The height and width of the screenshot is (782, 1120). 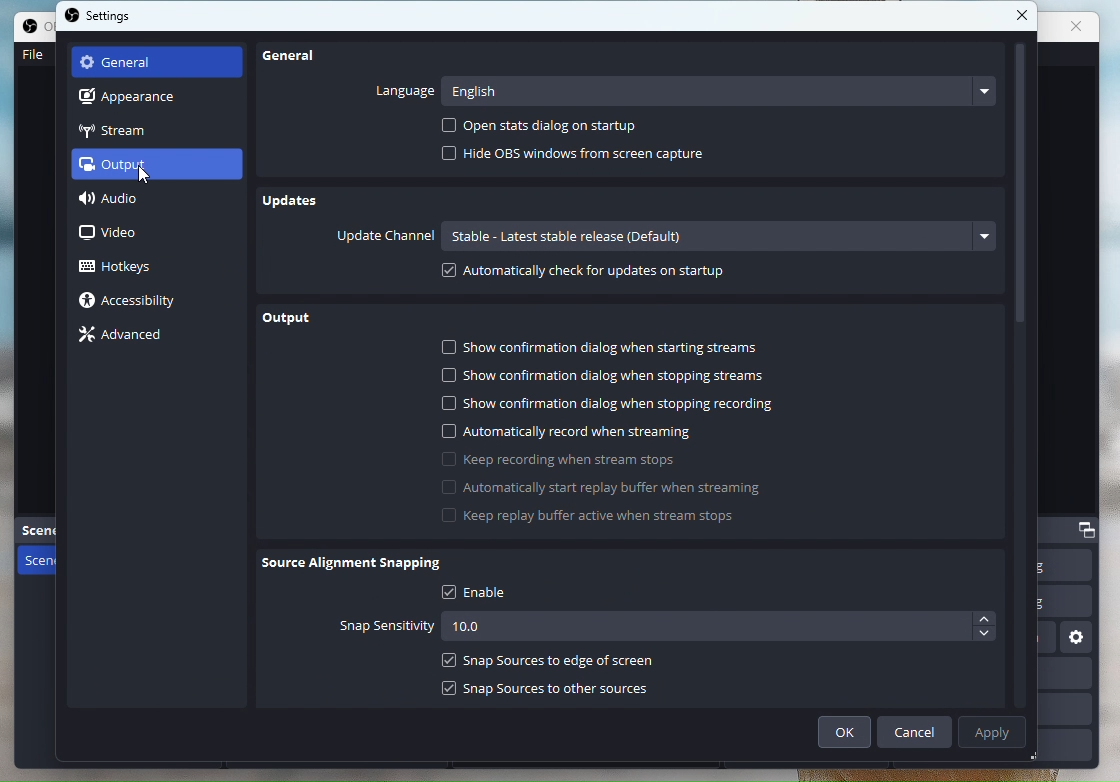 What do you see at coordinates (586, 518) in the screenshot?
I see `Keep replay` at bounding box center [586, 518].